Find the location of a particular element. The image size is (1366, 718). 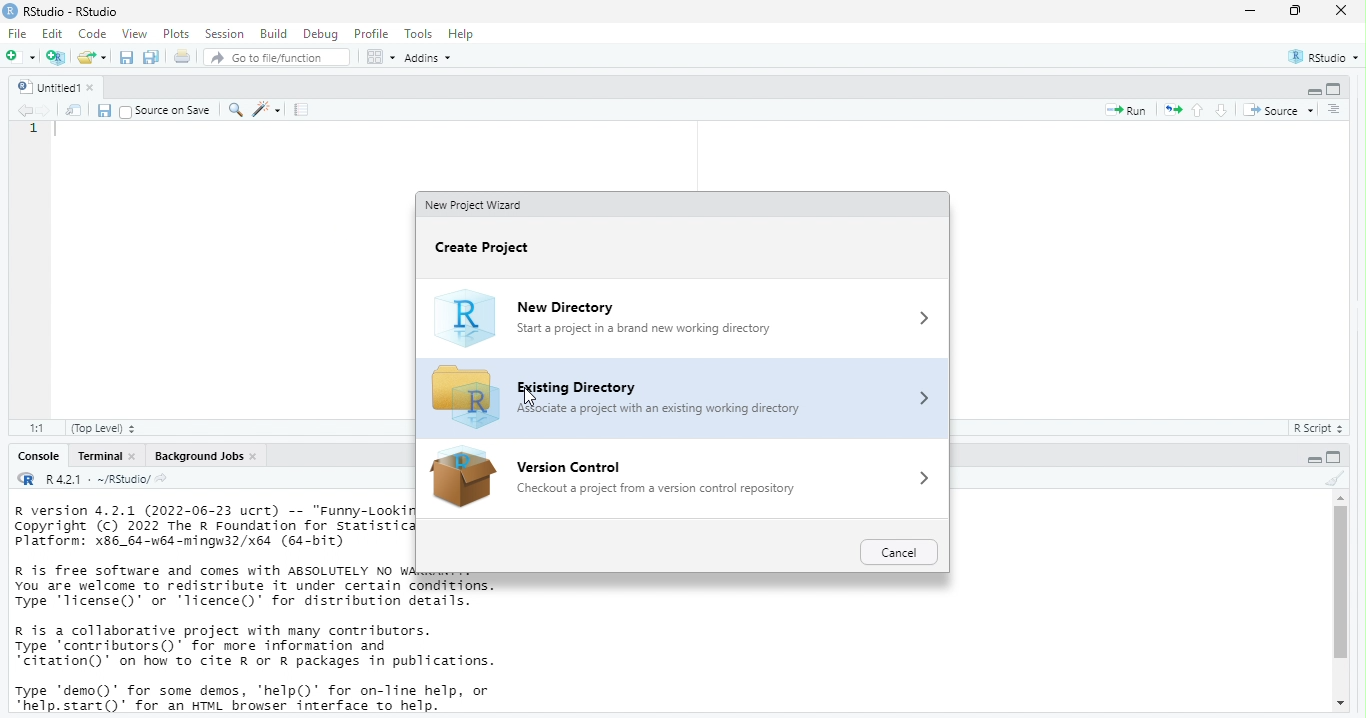

close is located at coordinates (100, 87).